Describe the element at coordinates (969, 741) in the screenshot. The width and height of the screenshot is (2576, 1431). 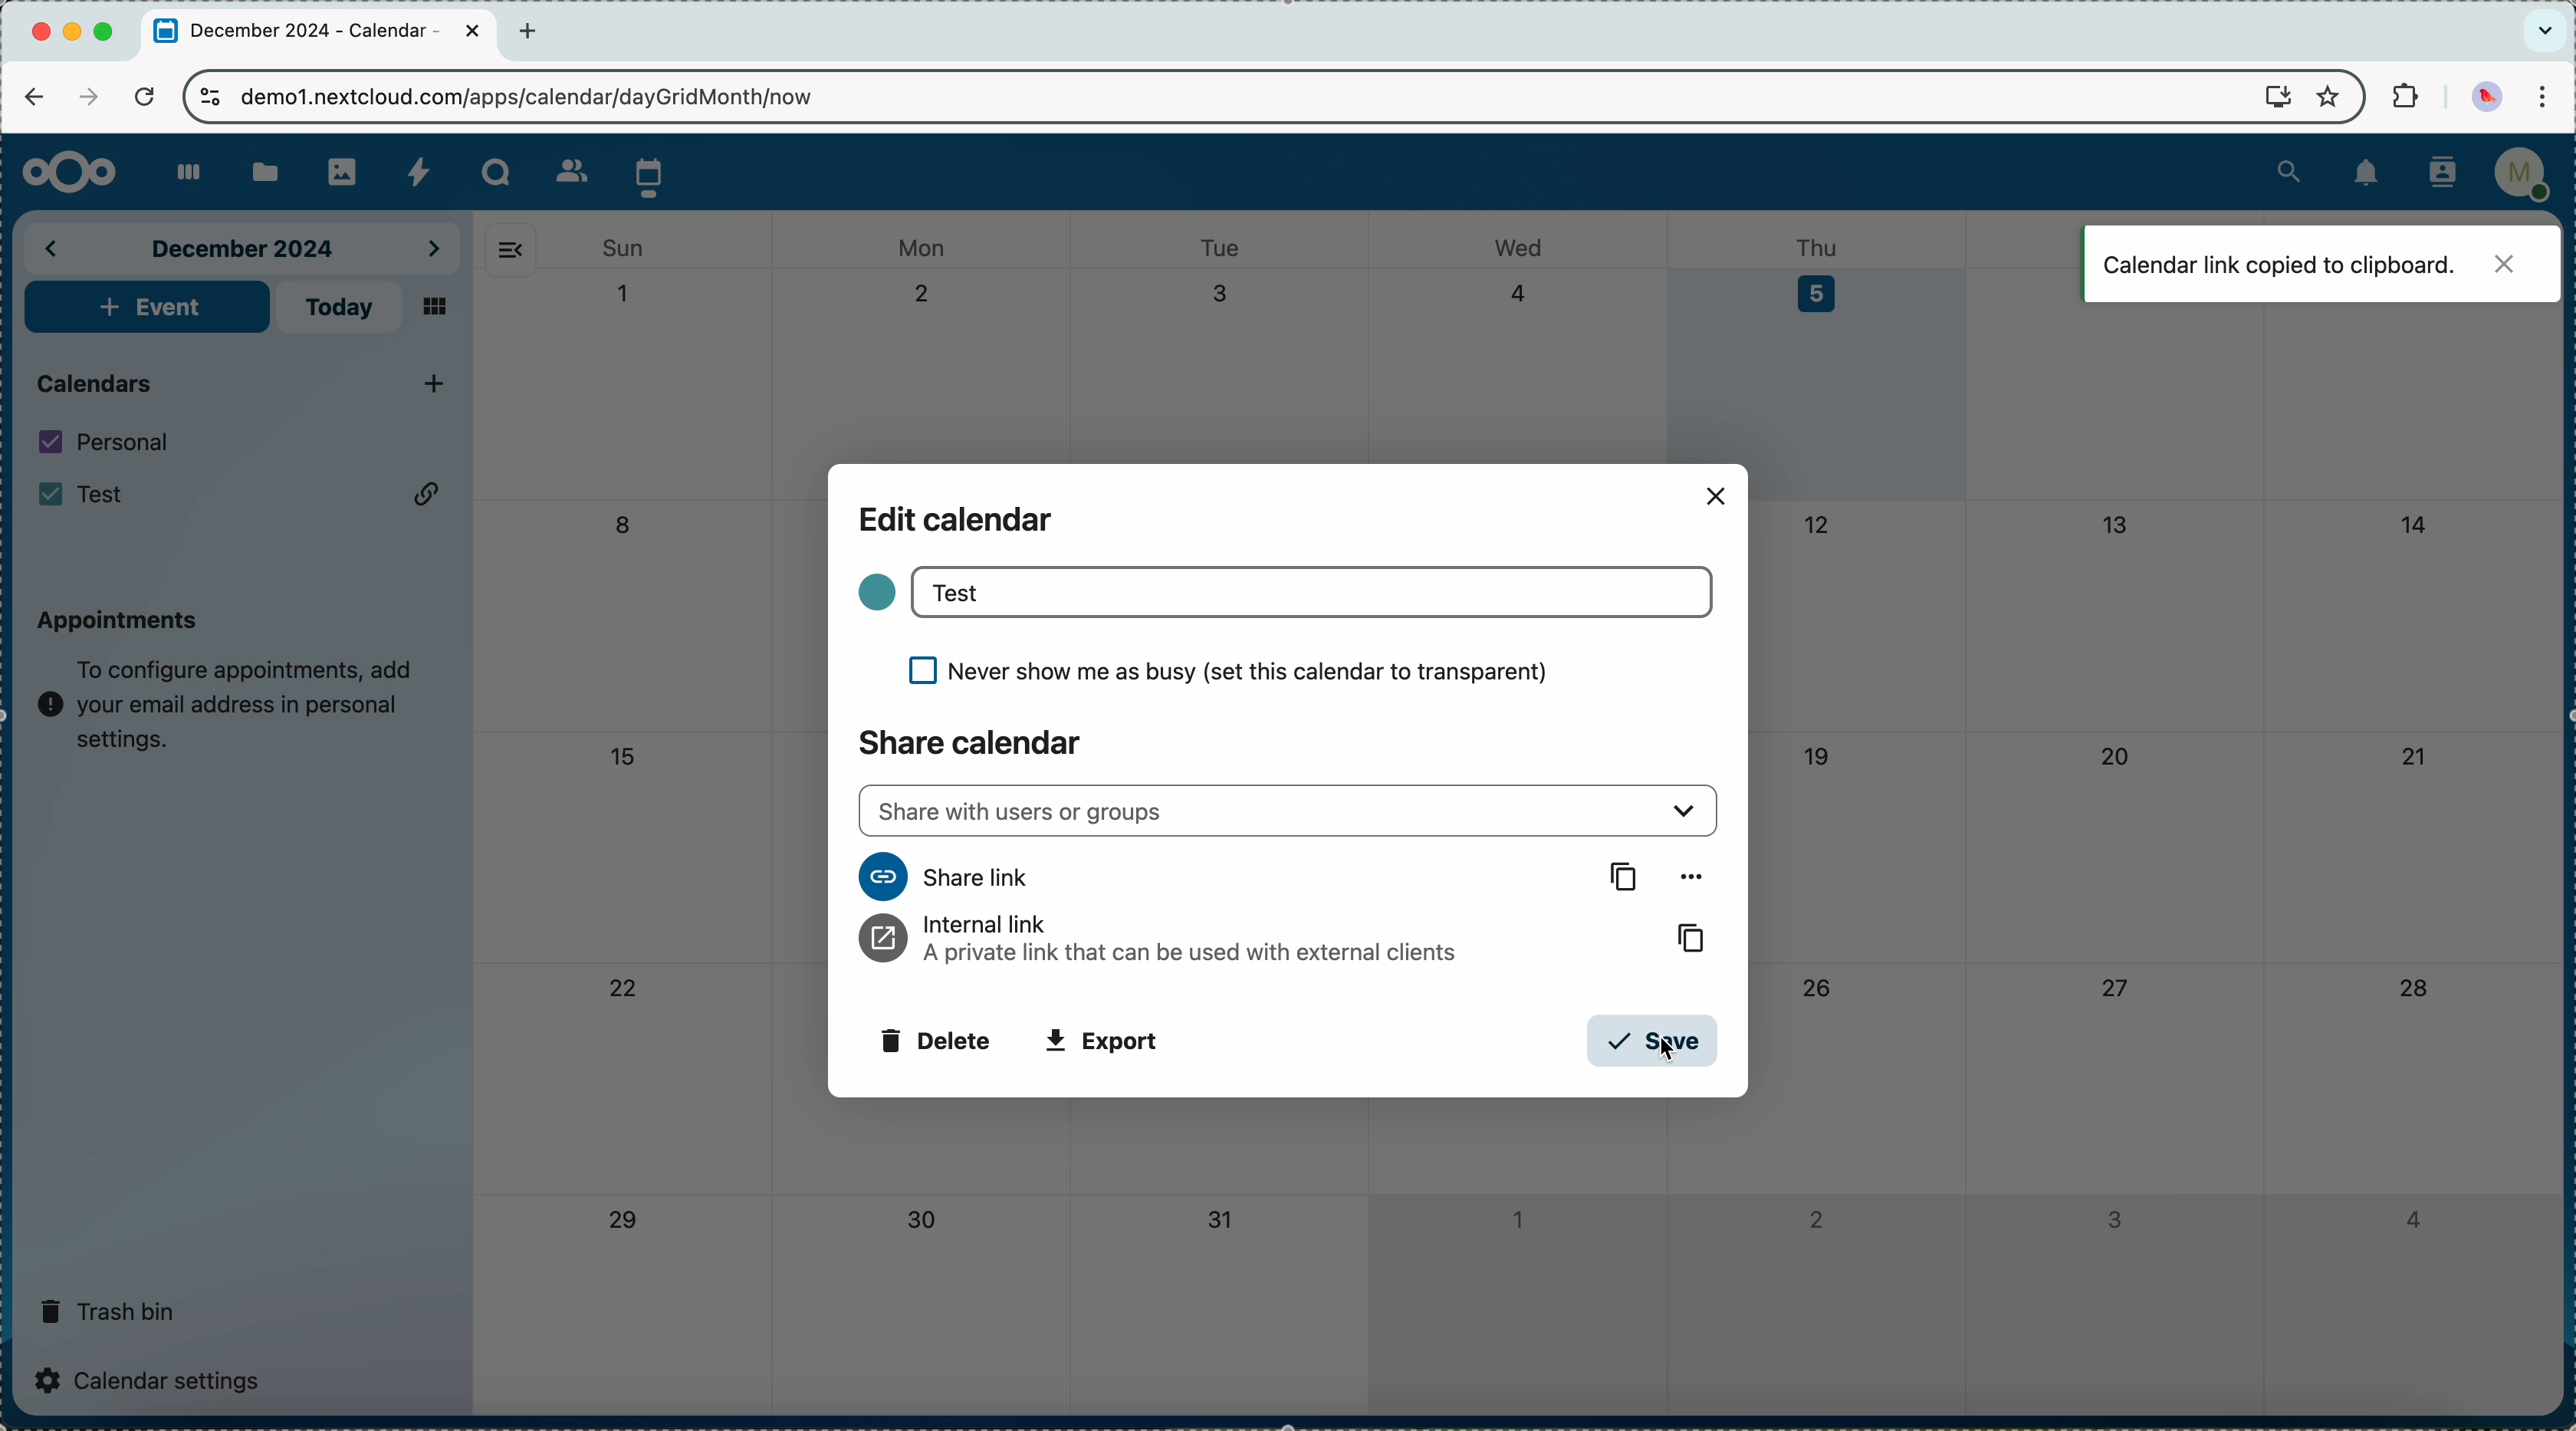
I see `share calendar` at that location.